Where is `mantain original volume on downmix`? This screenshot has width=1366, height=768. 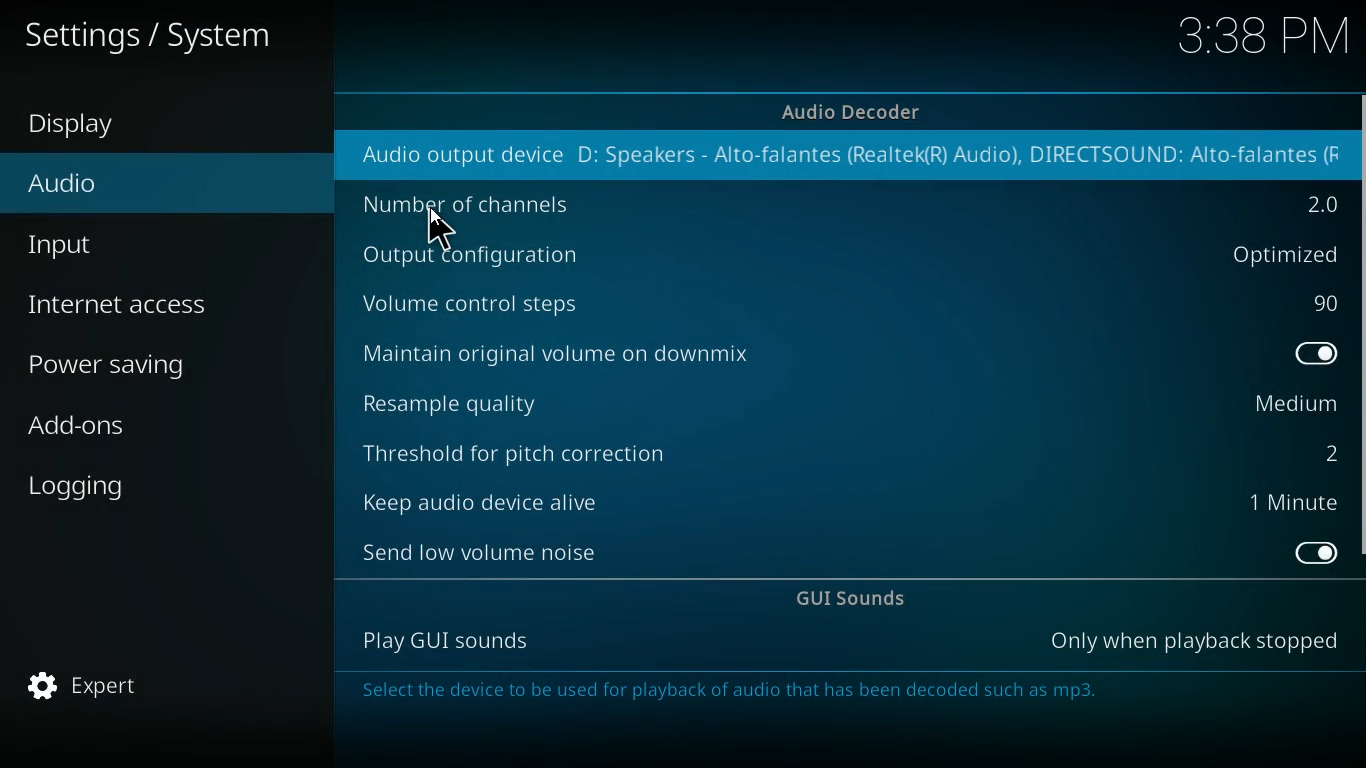 mantain original volume on downmix is located at coordinates (593, 351).